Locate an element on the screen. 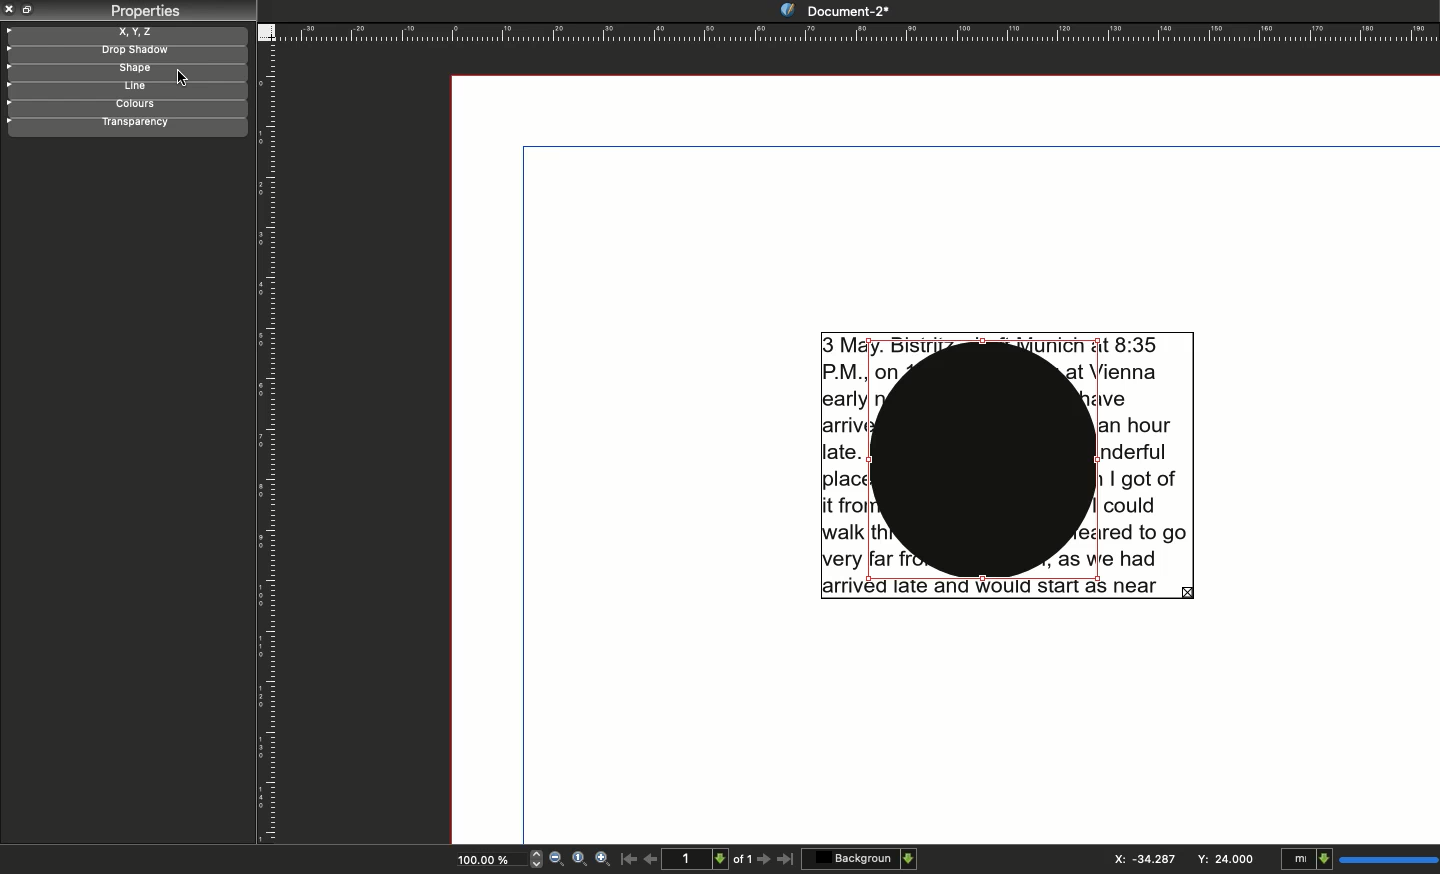  x: 106.626 is located at coordinates (1138, 858).